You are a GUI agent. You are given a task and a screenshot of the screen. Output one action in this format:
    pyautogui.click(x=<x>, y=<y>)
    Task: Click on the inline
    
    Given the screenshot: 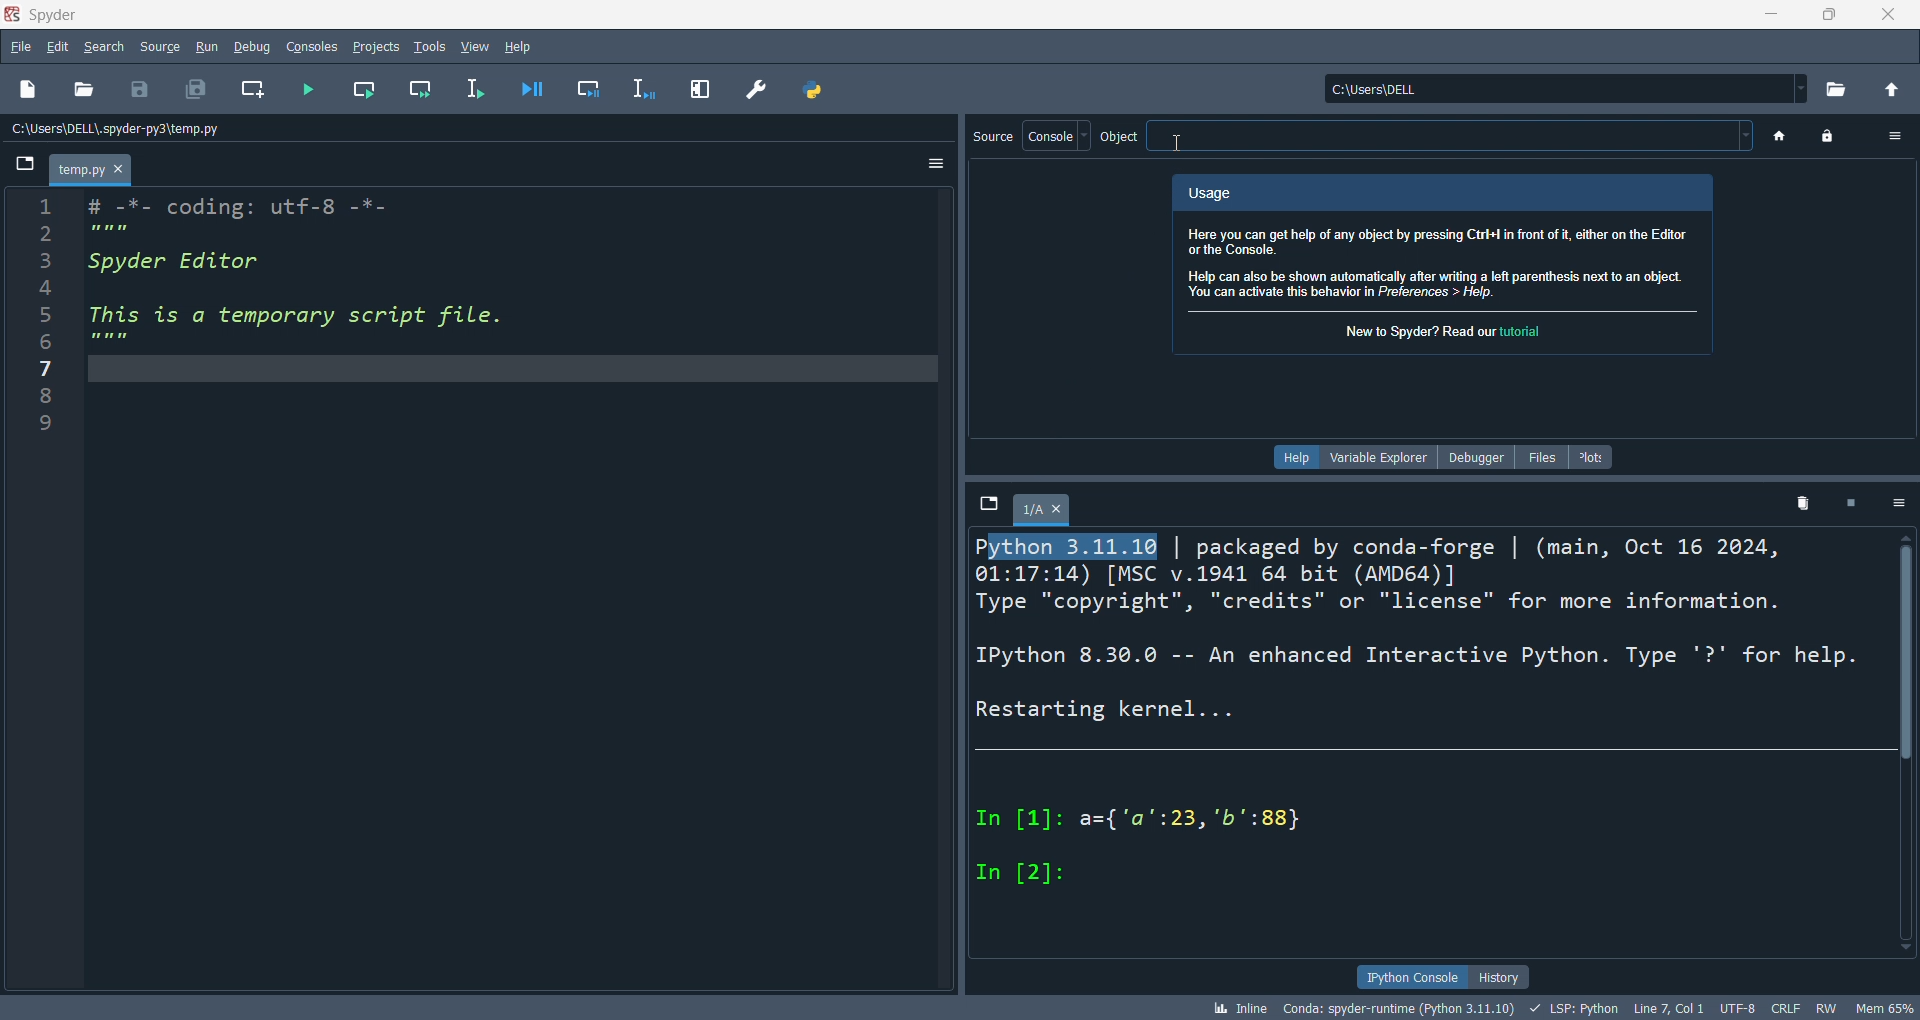 What is the action you would take?
    pyautogui.click(x=1247, y=1008)
    